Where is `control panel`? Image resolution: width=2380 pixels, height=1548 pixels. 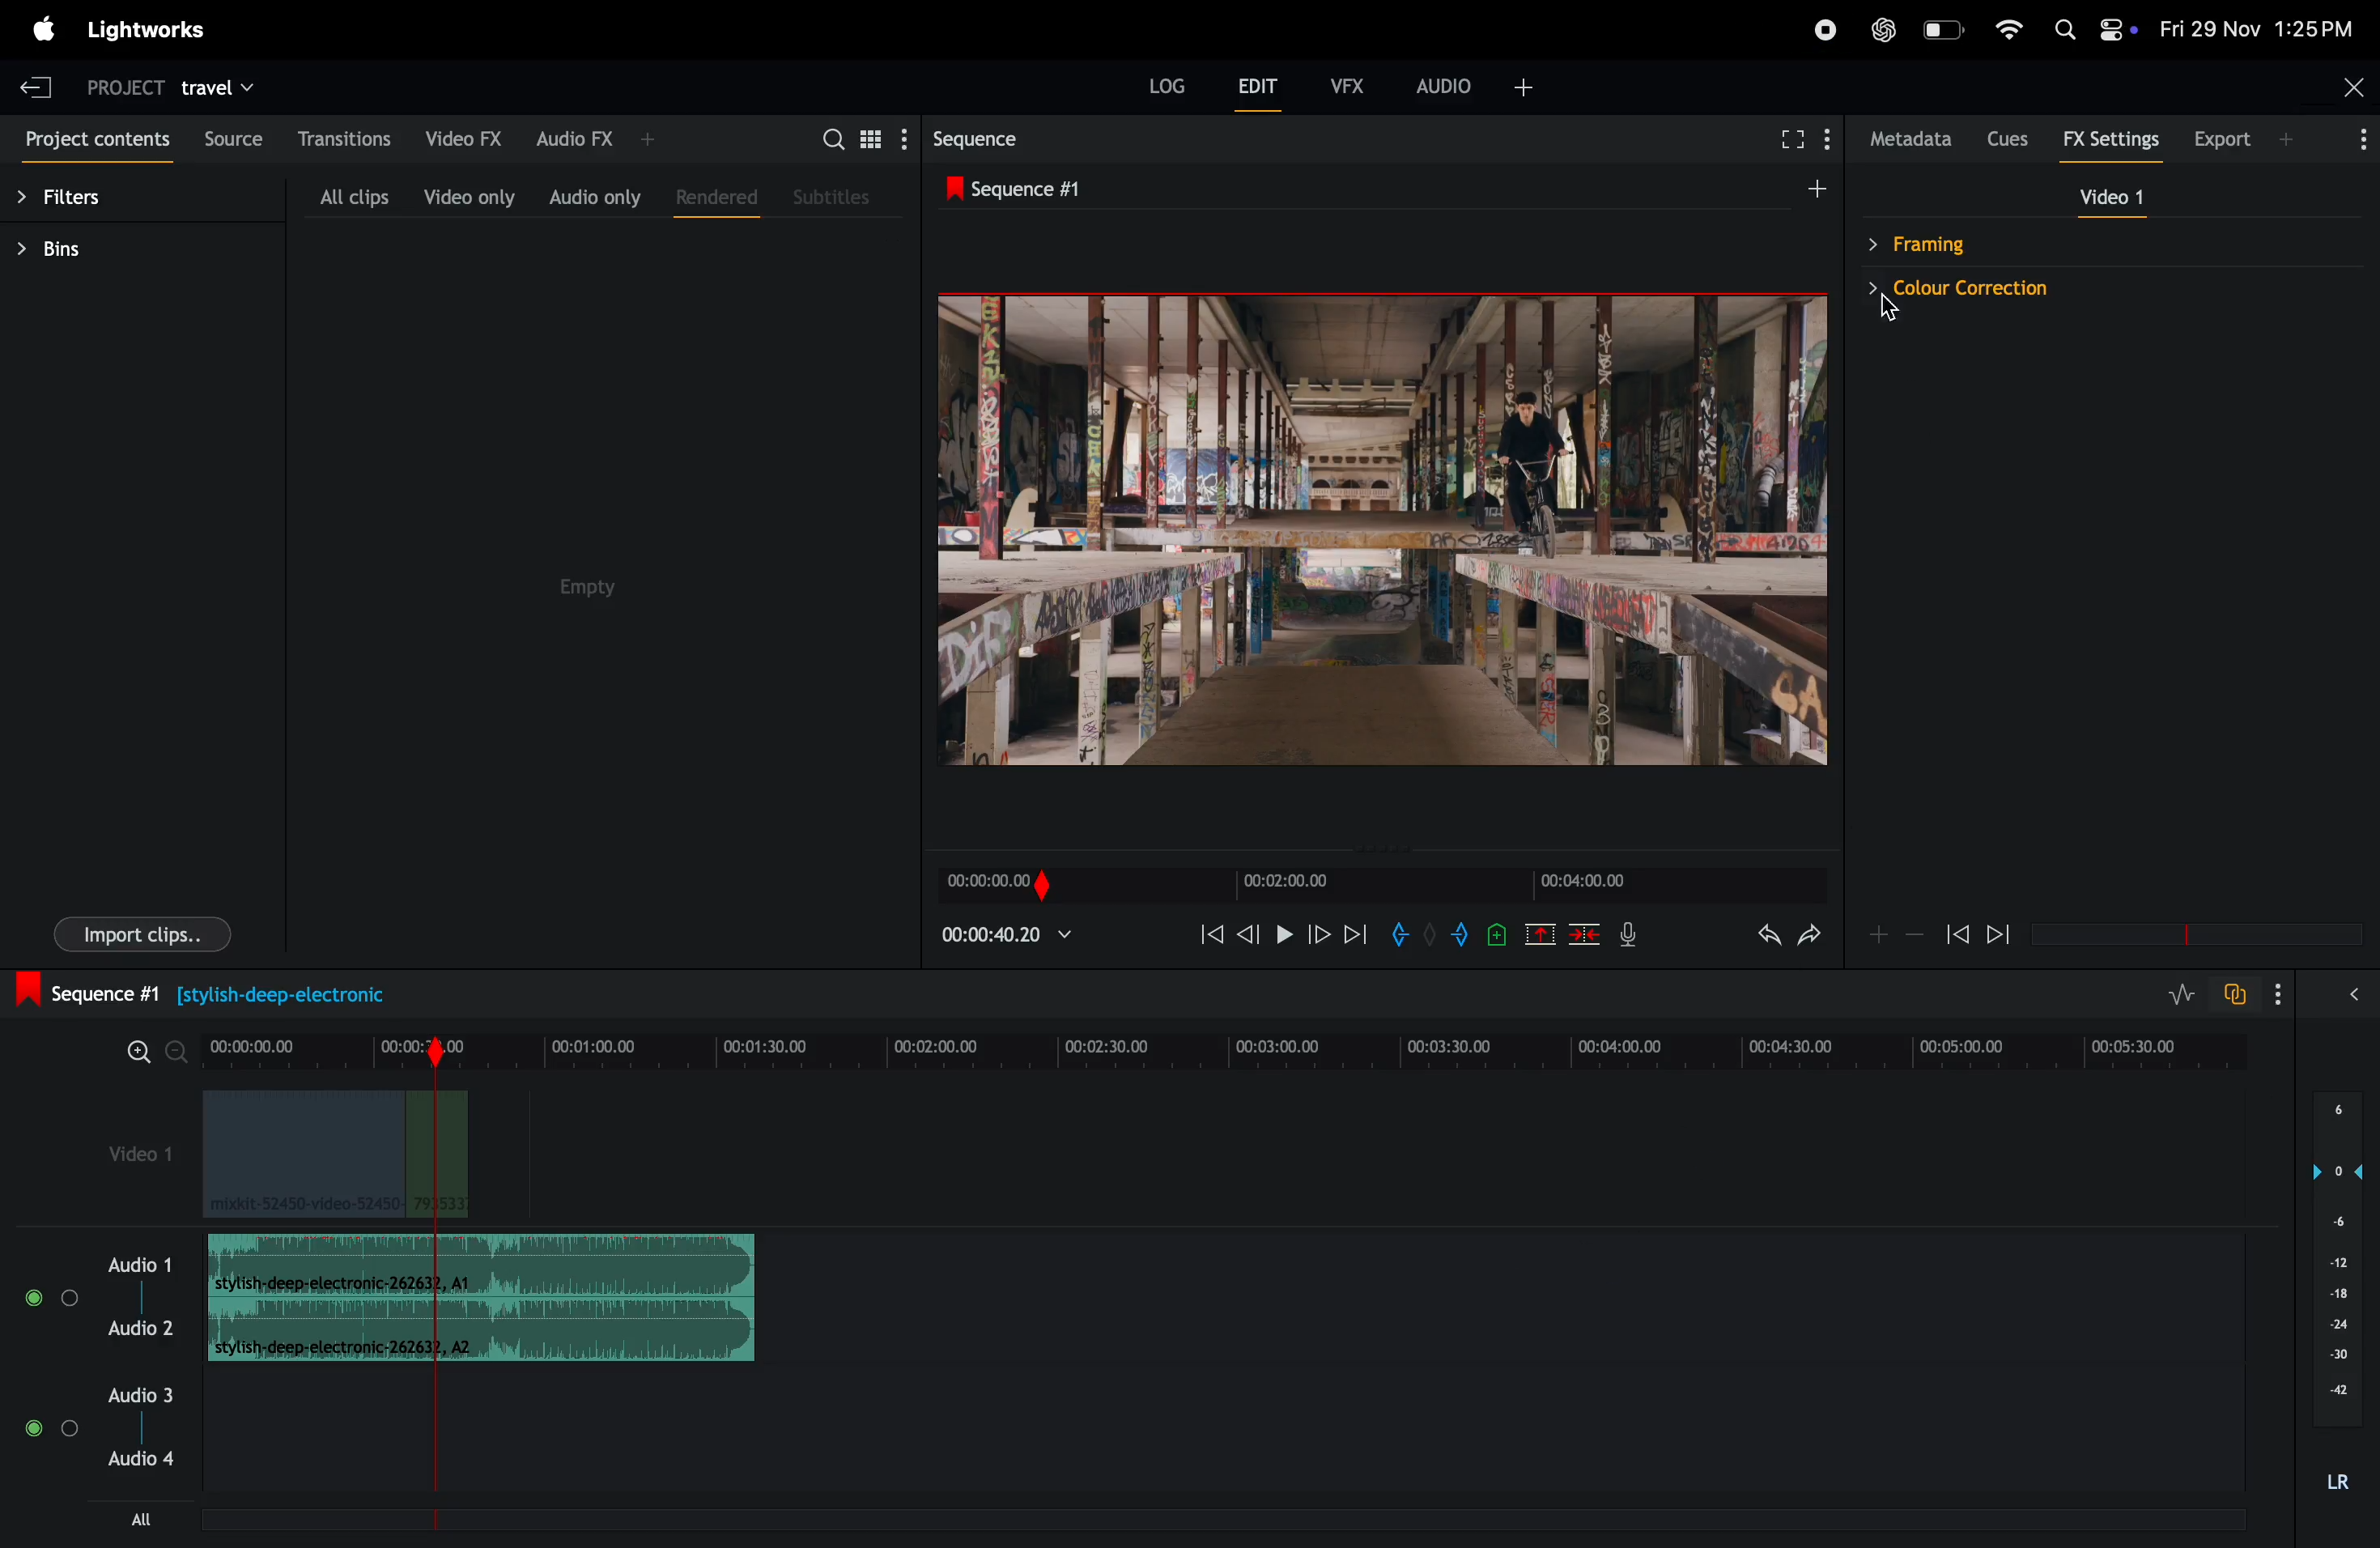
control panel is located at coordinates (2117, 31).